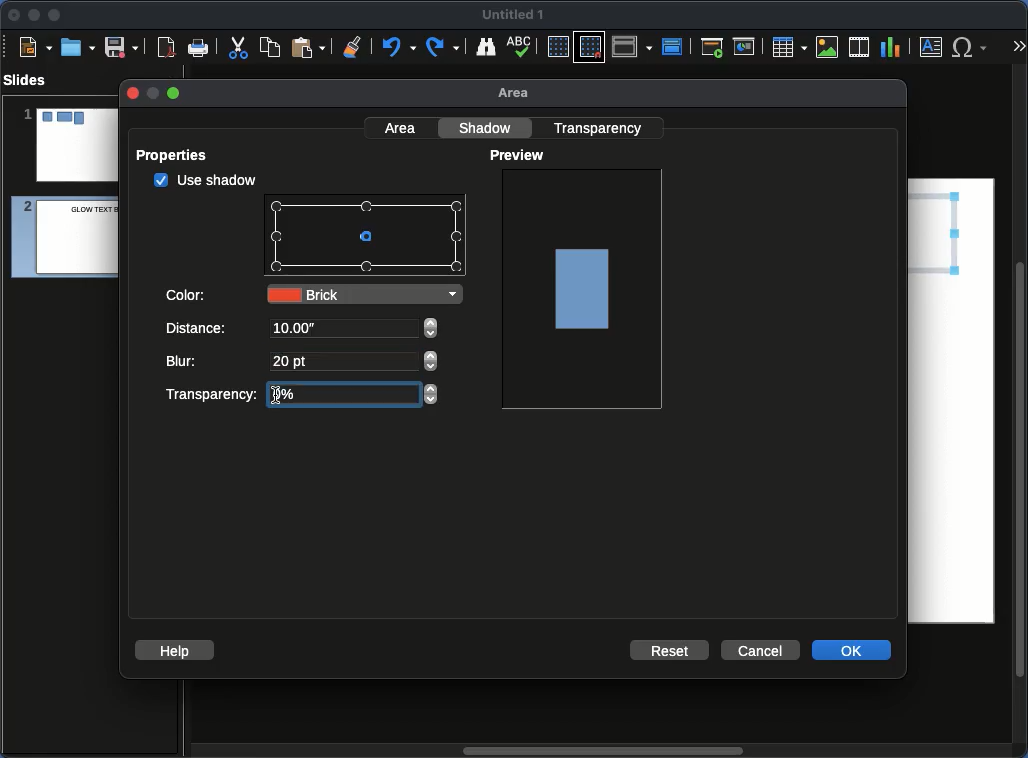 This screenshot has height=758, width=1028. What do you see at coordinates (151, 93) in the screenshot?
I see `minimize` at bounding box center [151, 93].